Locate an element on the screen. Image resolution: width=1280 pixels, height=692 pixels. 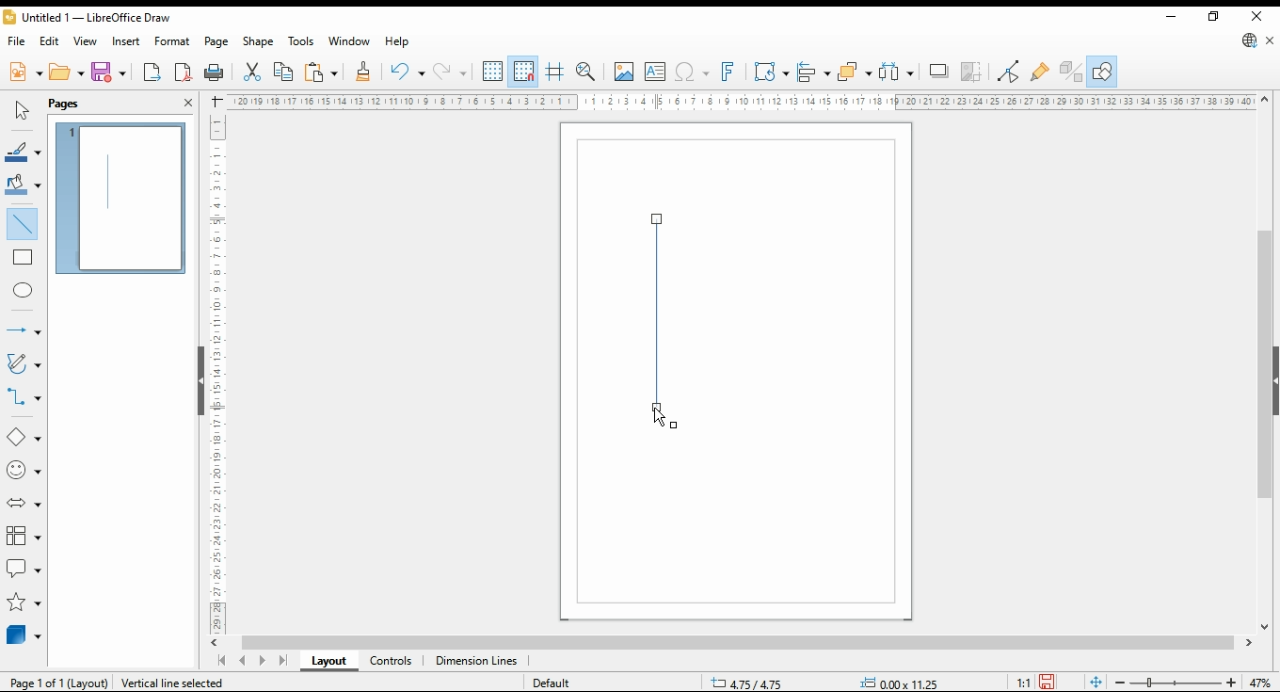
crop is located at coordinates (974, 72).